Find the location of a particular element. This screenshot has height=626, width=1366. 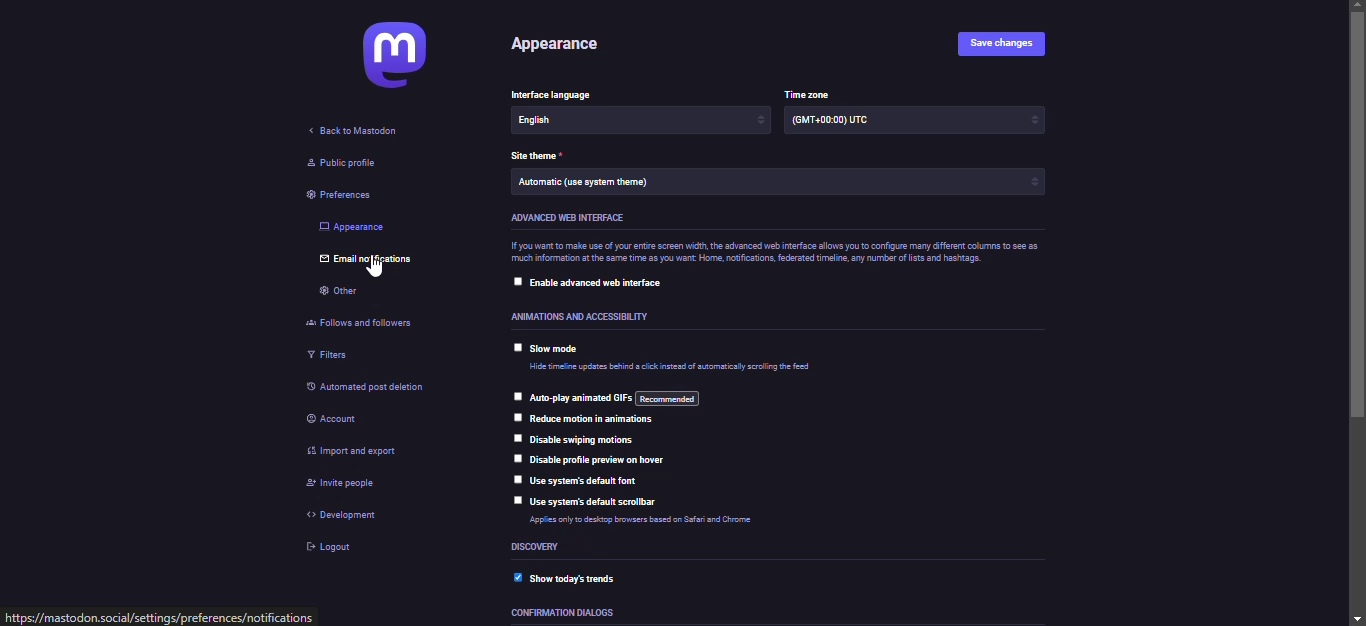

click to select is located at coordinates (514, 479).